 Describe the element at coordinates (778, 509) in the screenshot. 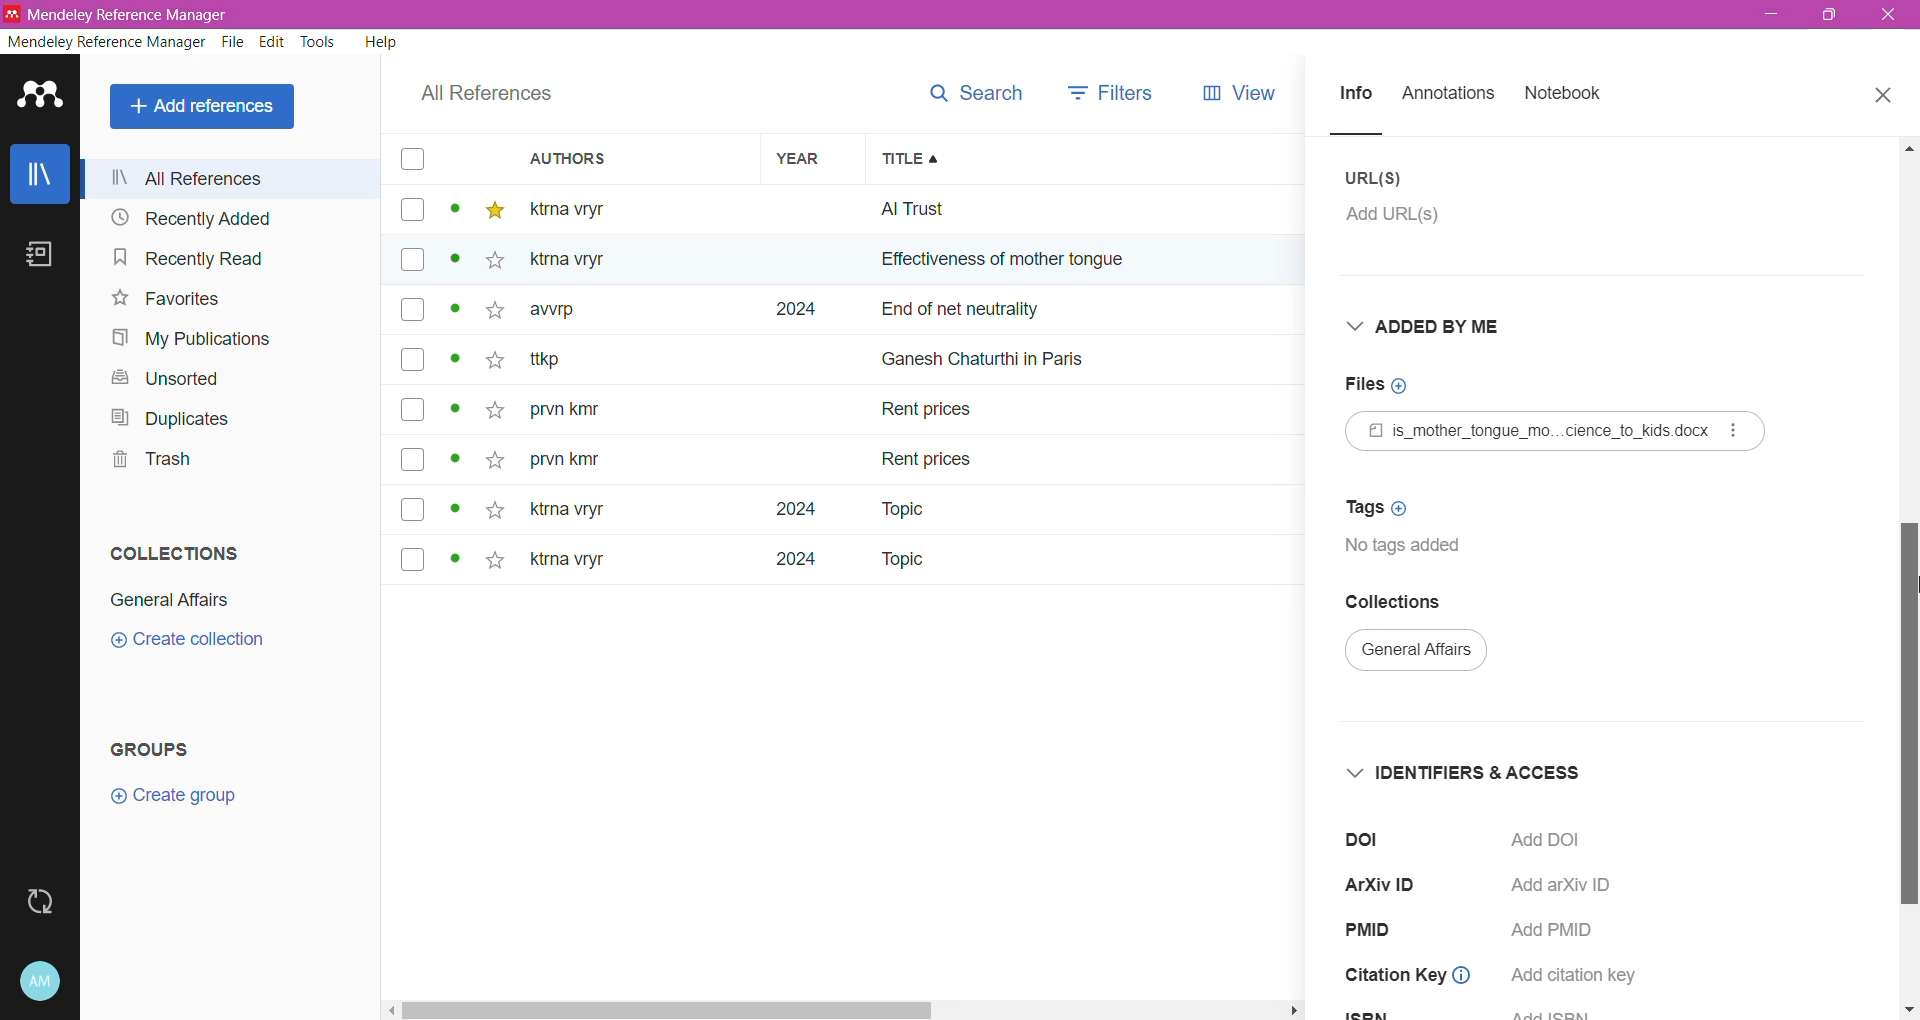

I see `2024` at that location.